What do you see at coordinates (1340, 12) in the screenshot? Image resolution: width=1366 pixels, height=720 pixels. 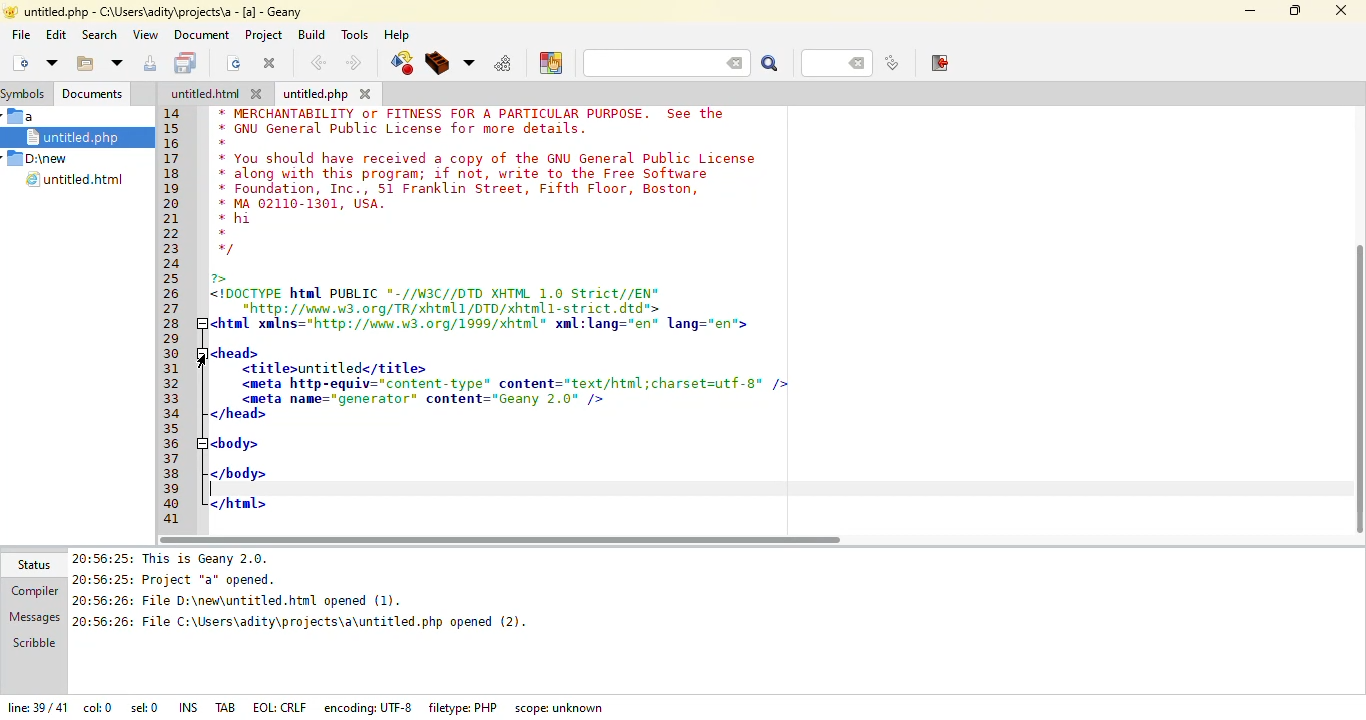 I see `close` at bounding box center [1340, 12].